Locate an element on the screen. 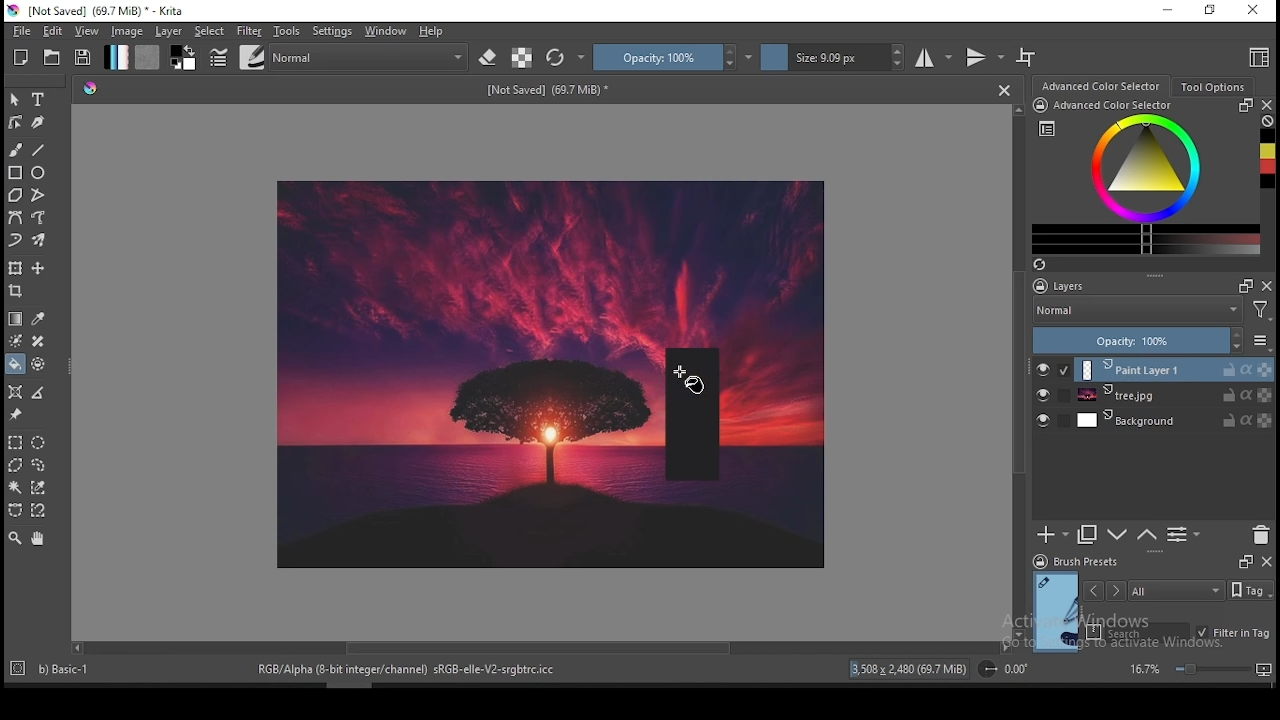 This screenshot has height=720, width=1280. smart patch tool is located at coordinates (38, 341).